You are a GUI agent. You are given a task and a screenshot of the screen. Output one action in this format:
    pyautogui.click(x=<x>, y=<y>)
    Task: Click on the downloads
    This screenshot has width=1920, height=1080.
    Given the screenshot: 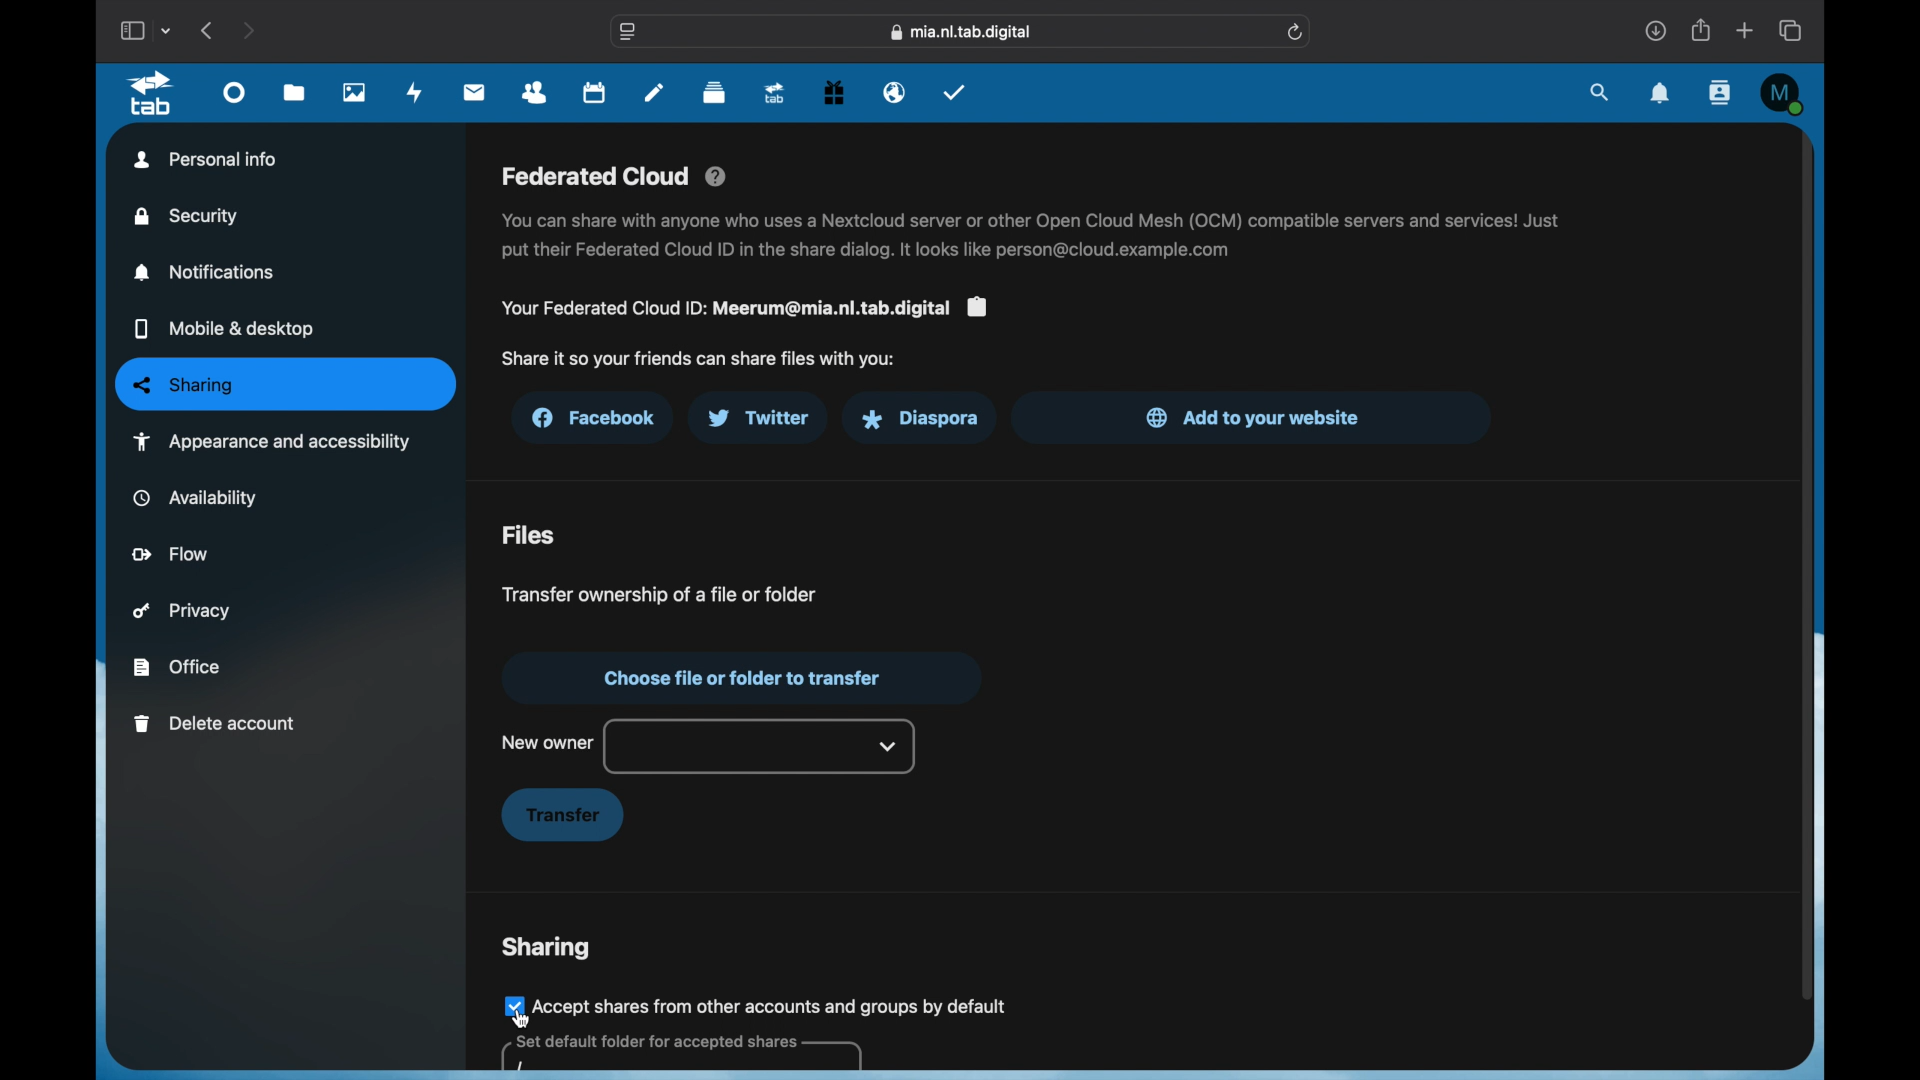 What is the action you would take?
    pyautogui.click(x=1654, y=30)
    